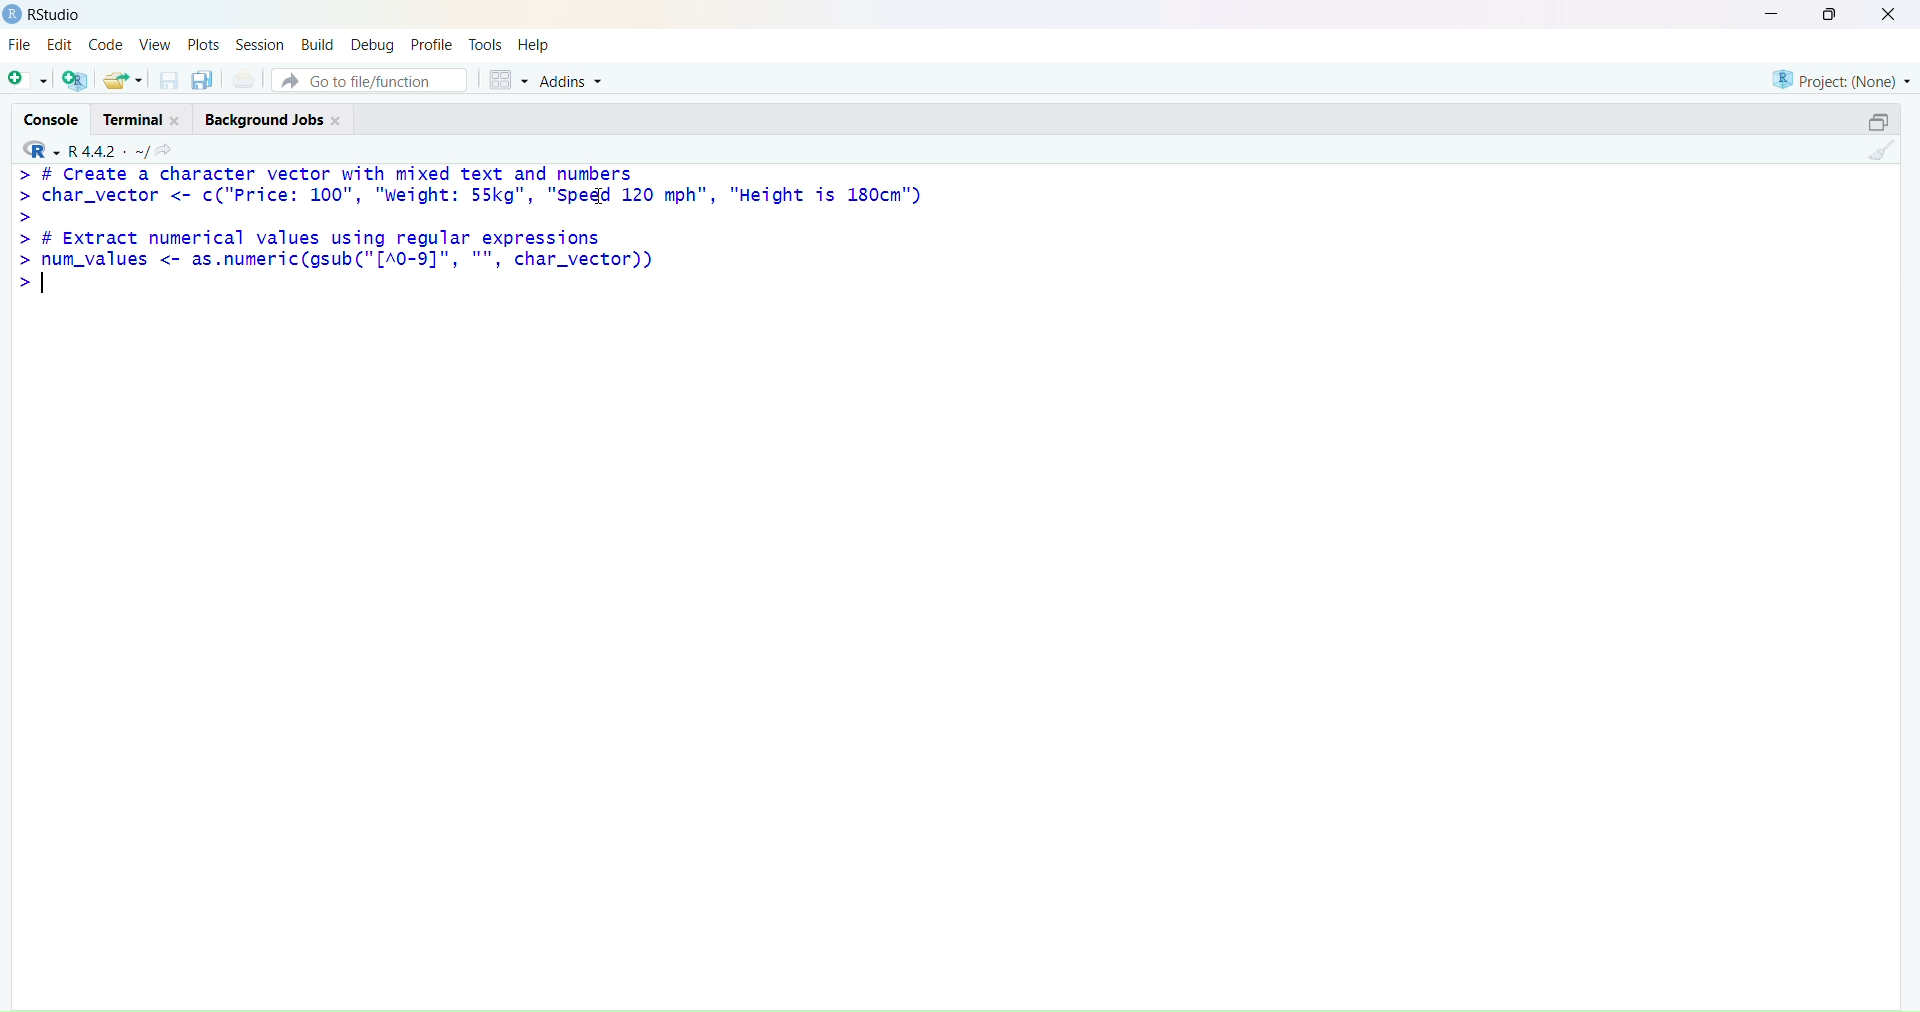 This screenshot has width=1920, height=1012. What do you see at coordinates (320, 46) in the screenshot?
I see `build` at bounding box center [320, 46].